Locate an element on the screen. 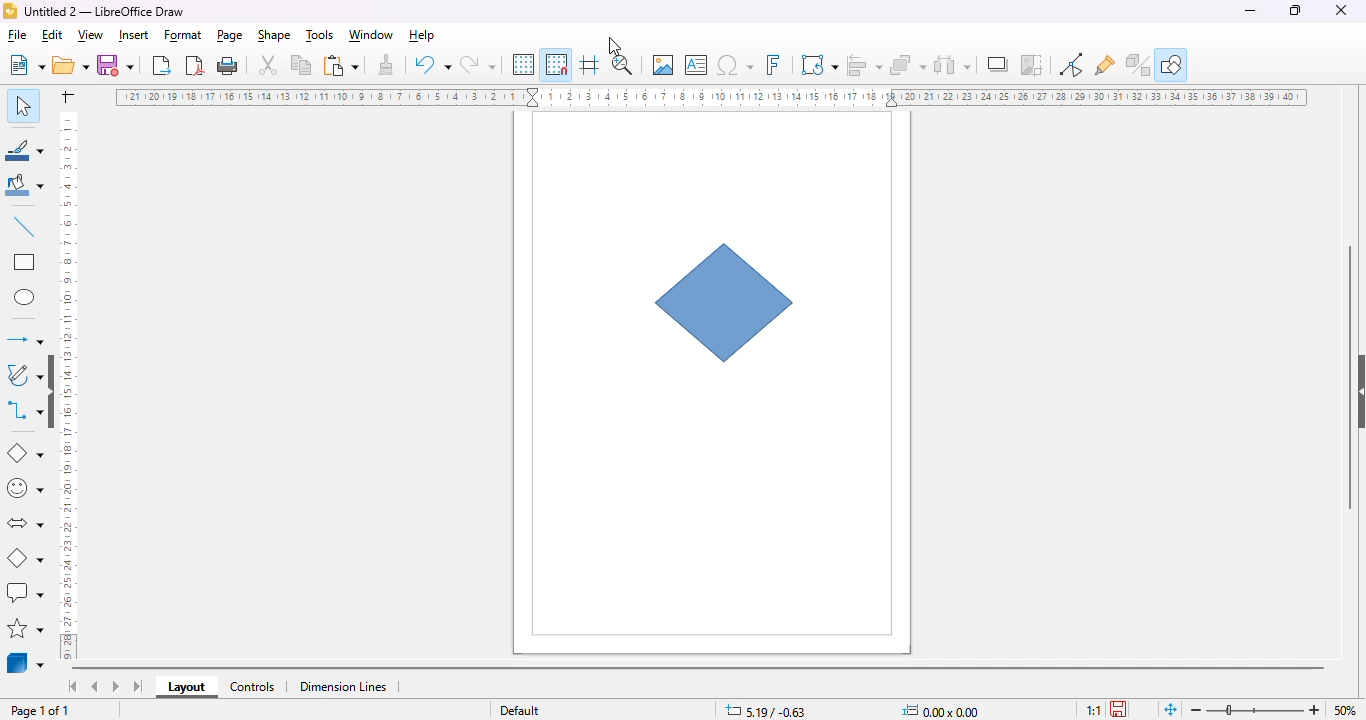 This screenshot has width=1366, height=720. clone formatting is located at coordinates (386, 65).